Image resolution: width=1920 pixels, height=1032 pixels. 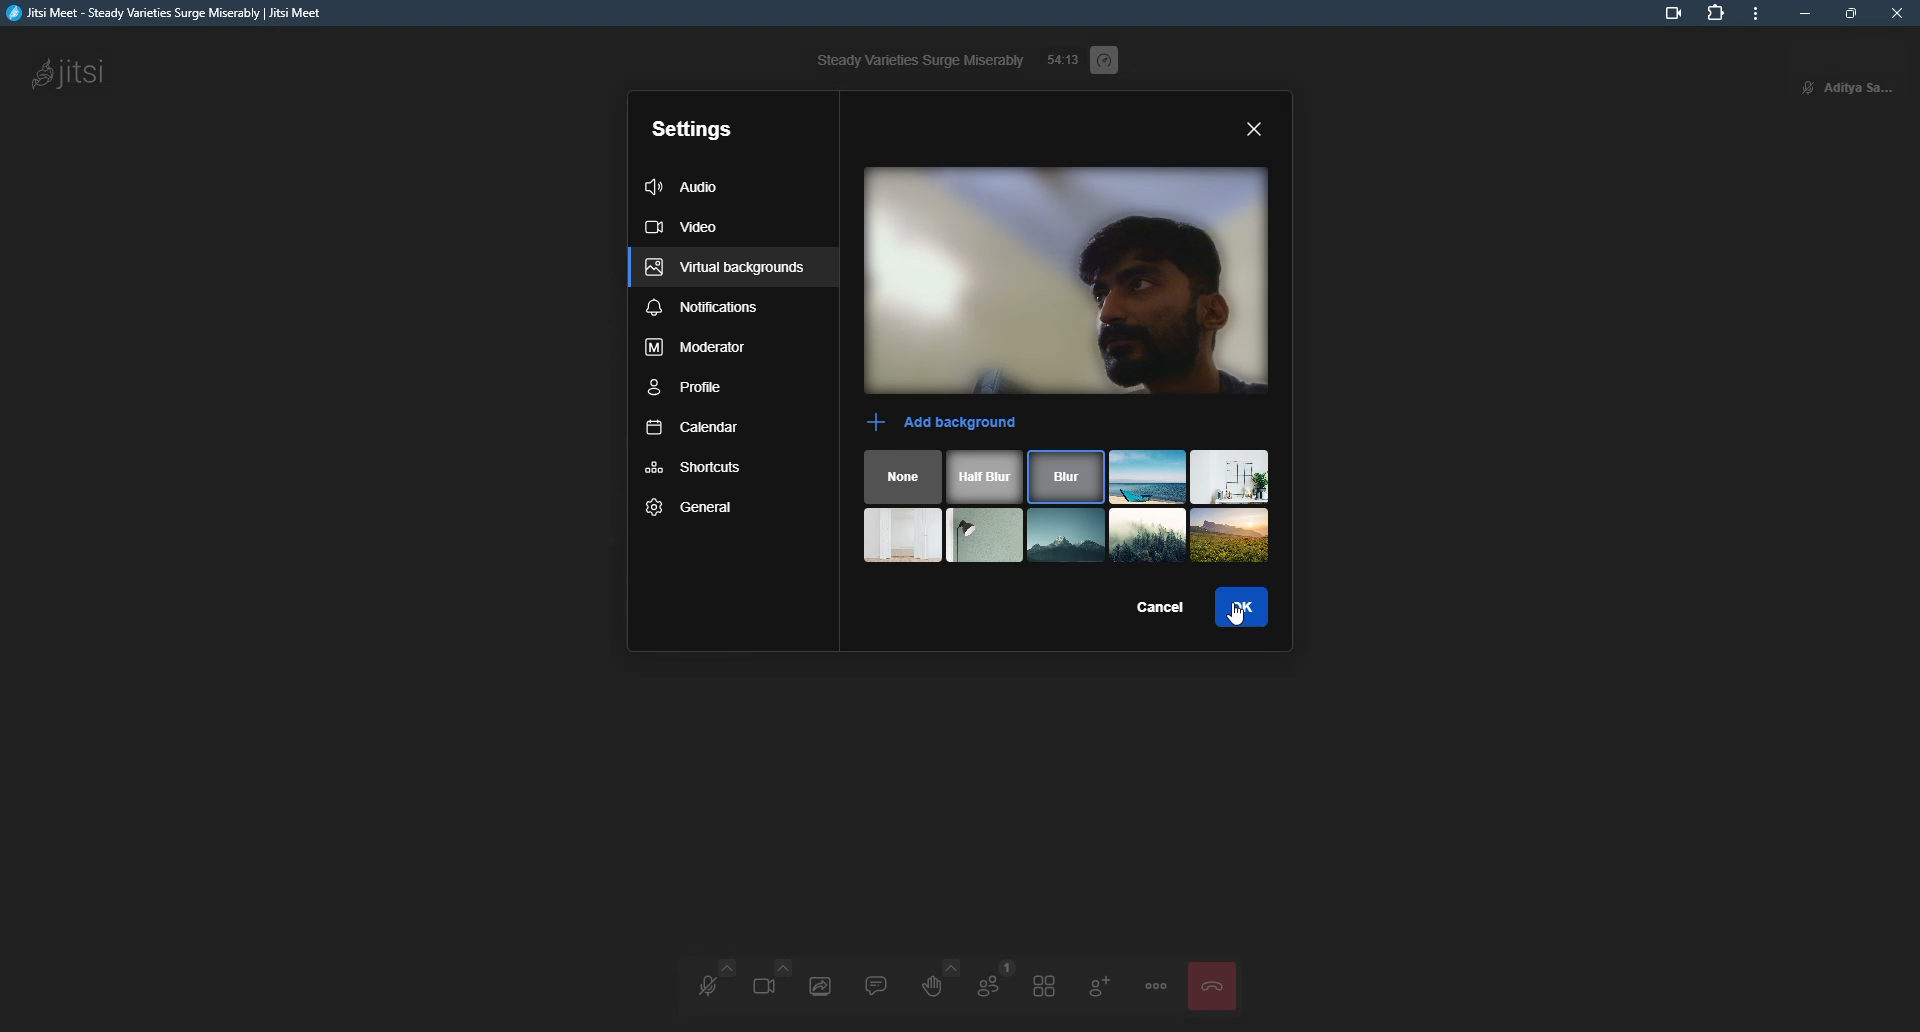 I want to click on half blur, so click(x=987, y=478).